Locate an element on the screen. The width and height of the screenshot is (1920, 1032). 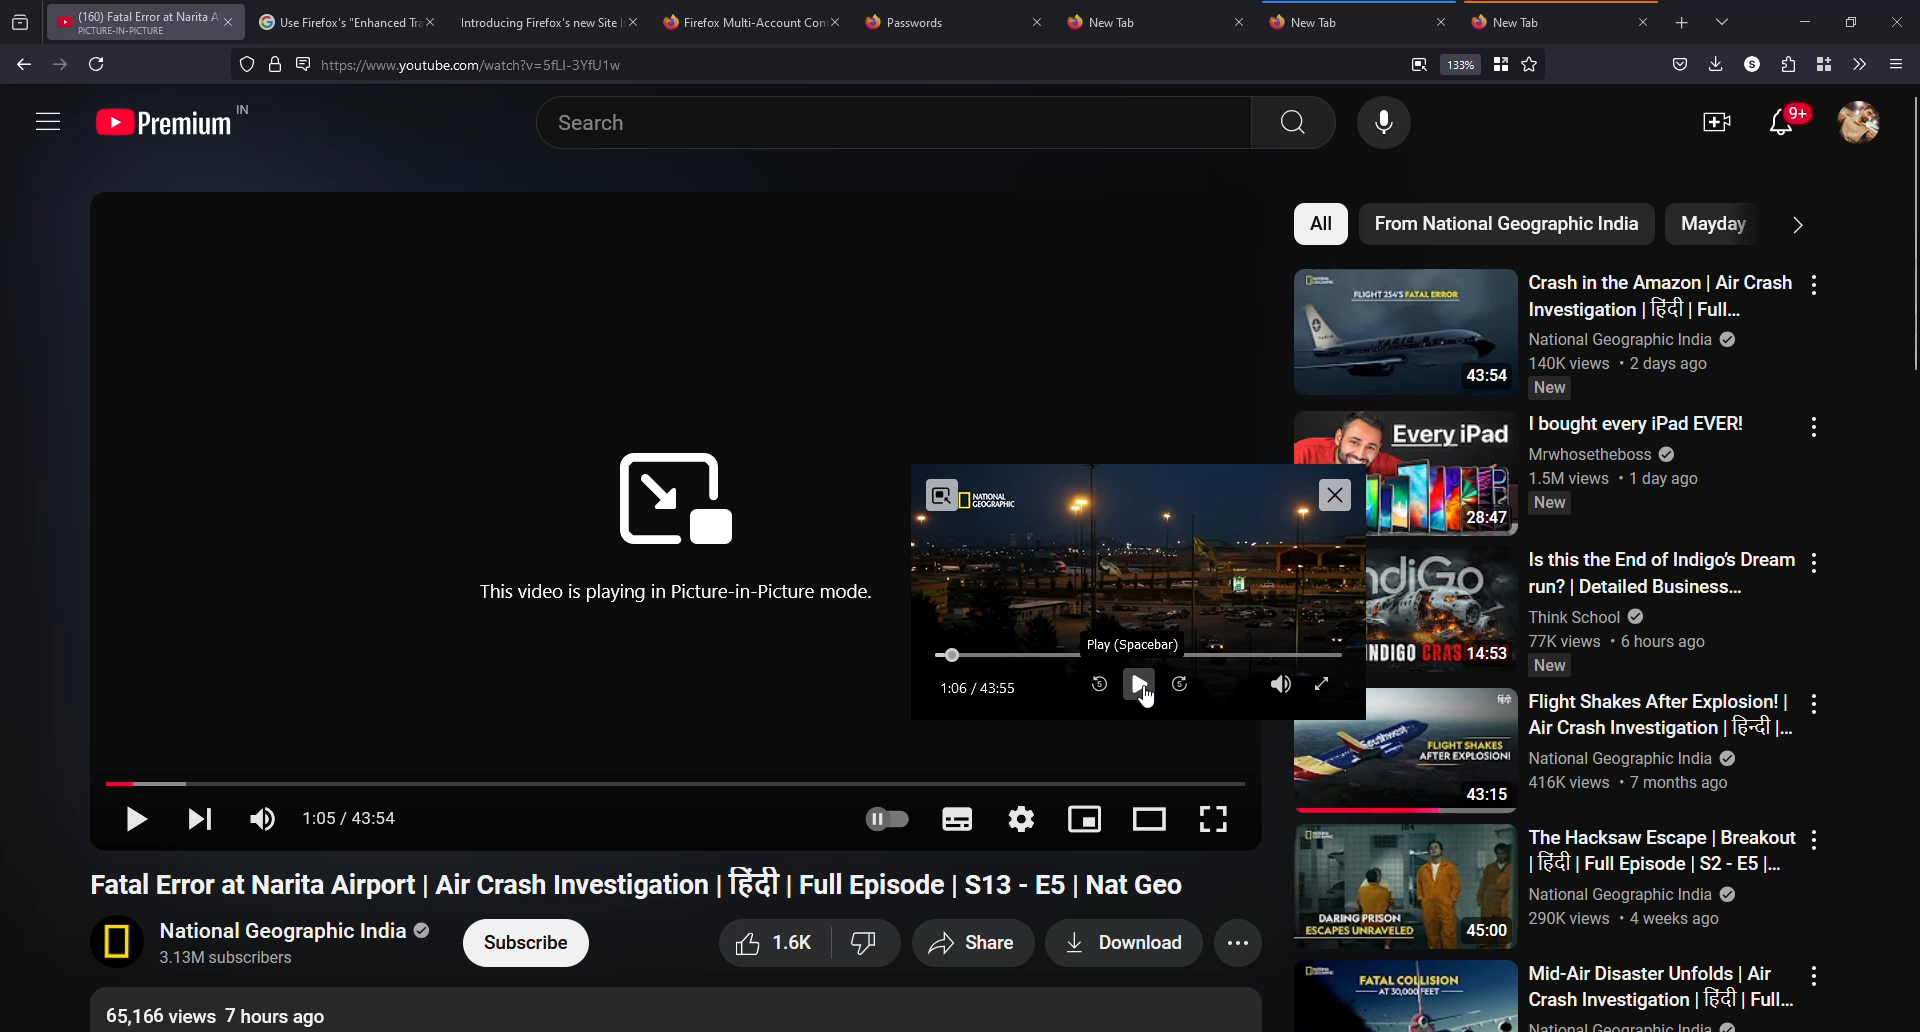
video text description is located at coordinates (1660, 741).